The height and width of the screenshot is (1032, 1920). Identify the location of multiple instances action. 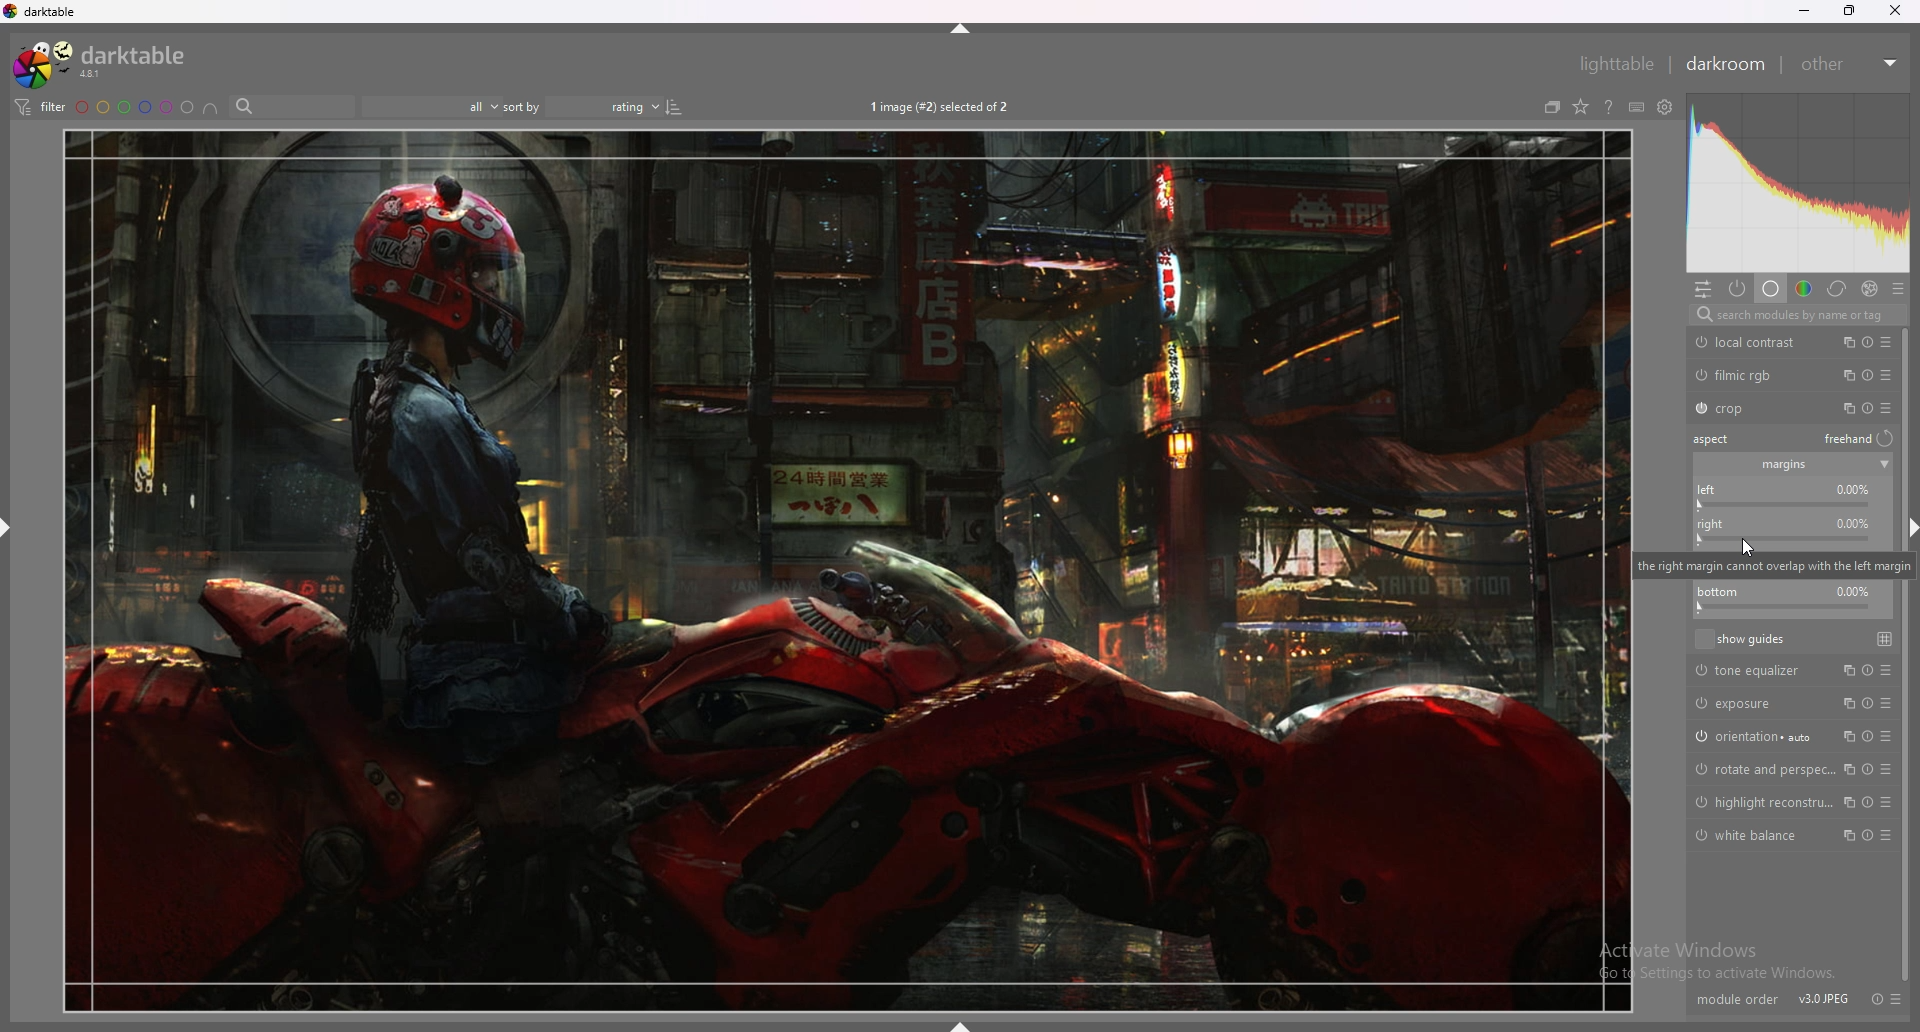
(1848, 836).